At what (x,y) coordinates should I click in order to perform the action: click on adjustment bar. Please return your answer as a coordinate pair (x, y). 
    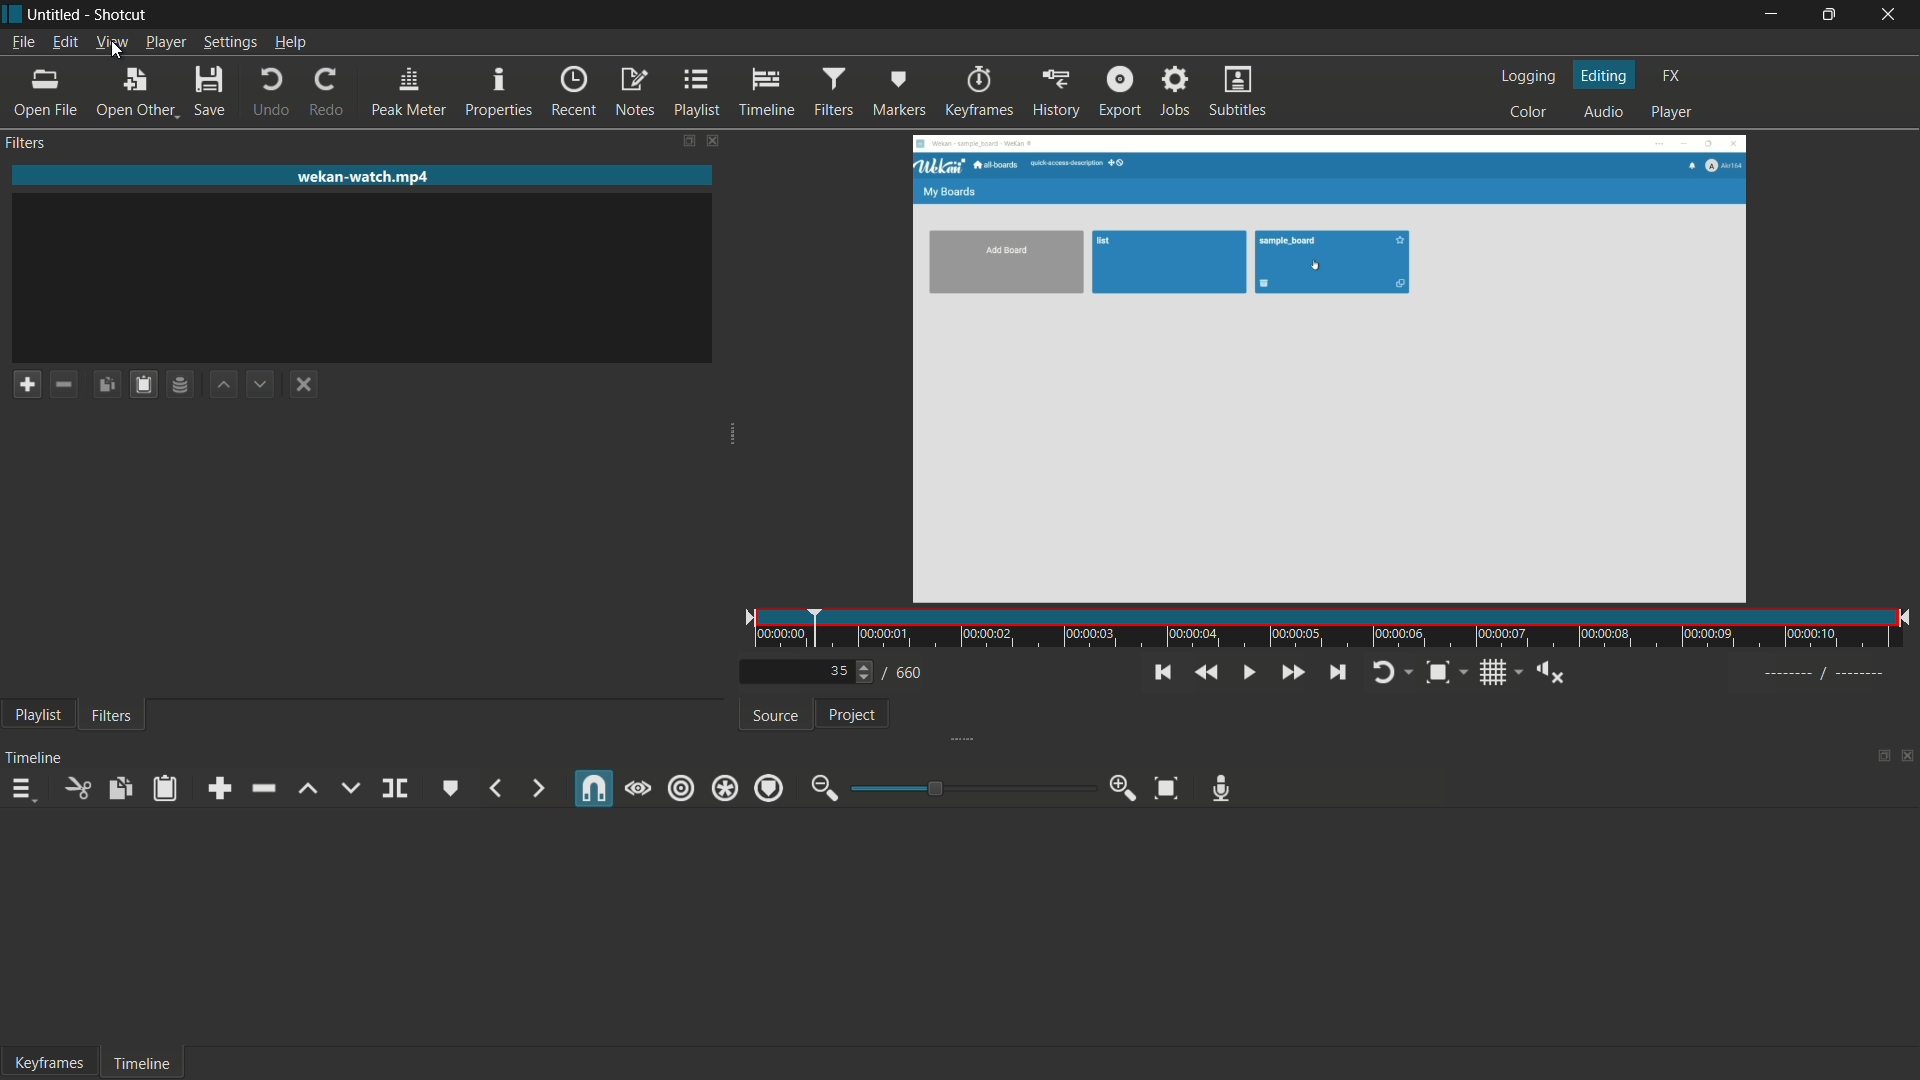
    Looking at the image, I should click on (967, 788).